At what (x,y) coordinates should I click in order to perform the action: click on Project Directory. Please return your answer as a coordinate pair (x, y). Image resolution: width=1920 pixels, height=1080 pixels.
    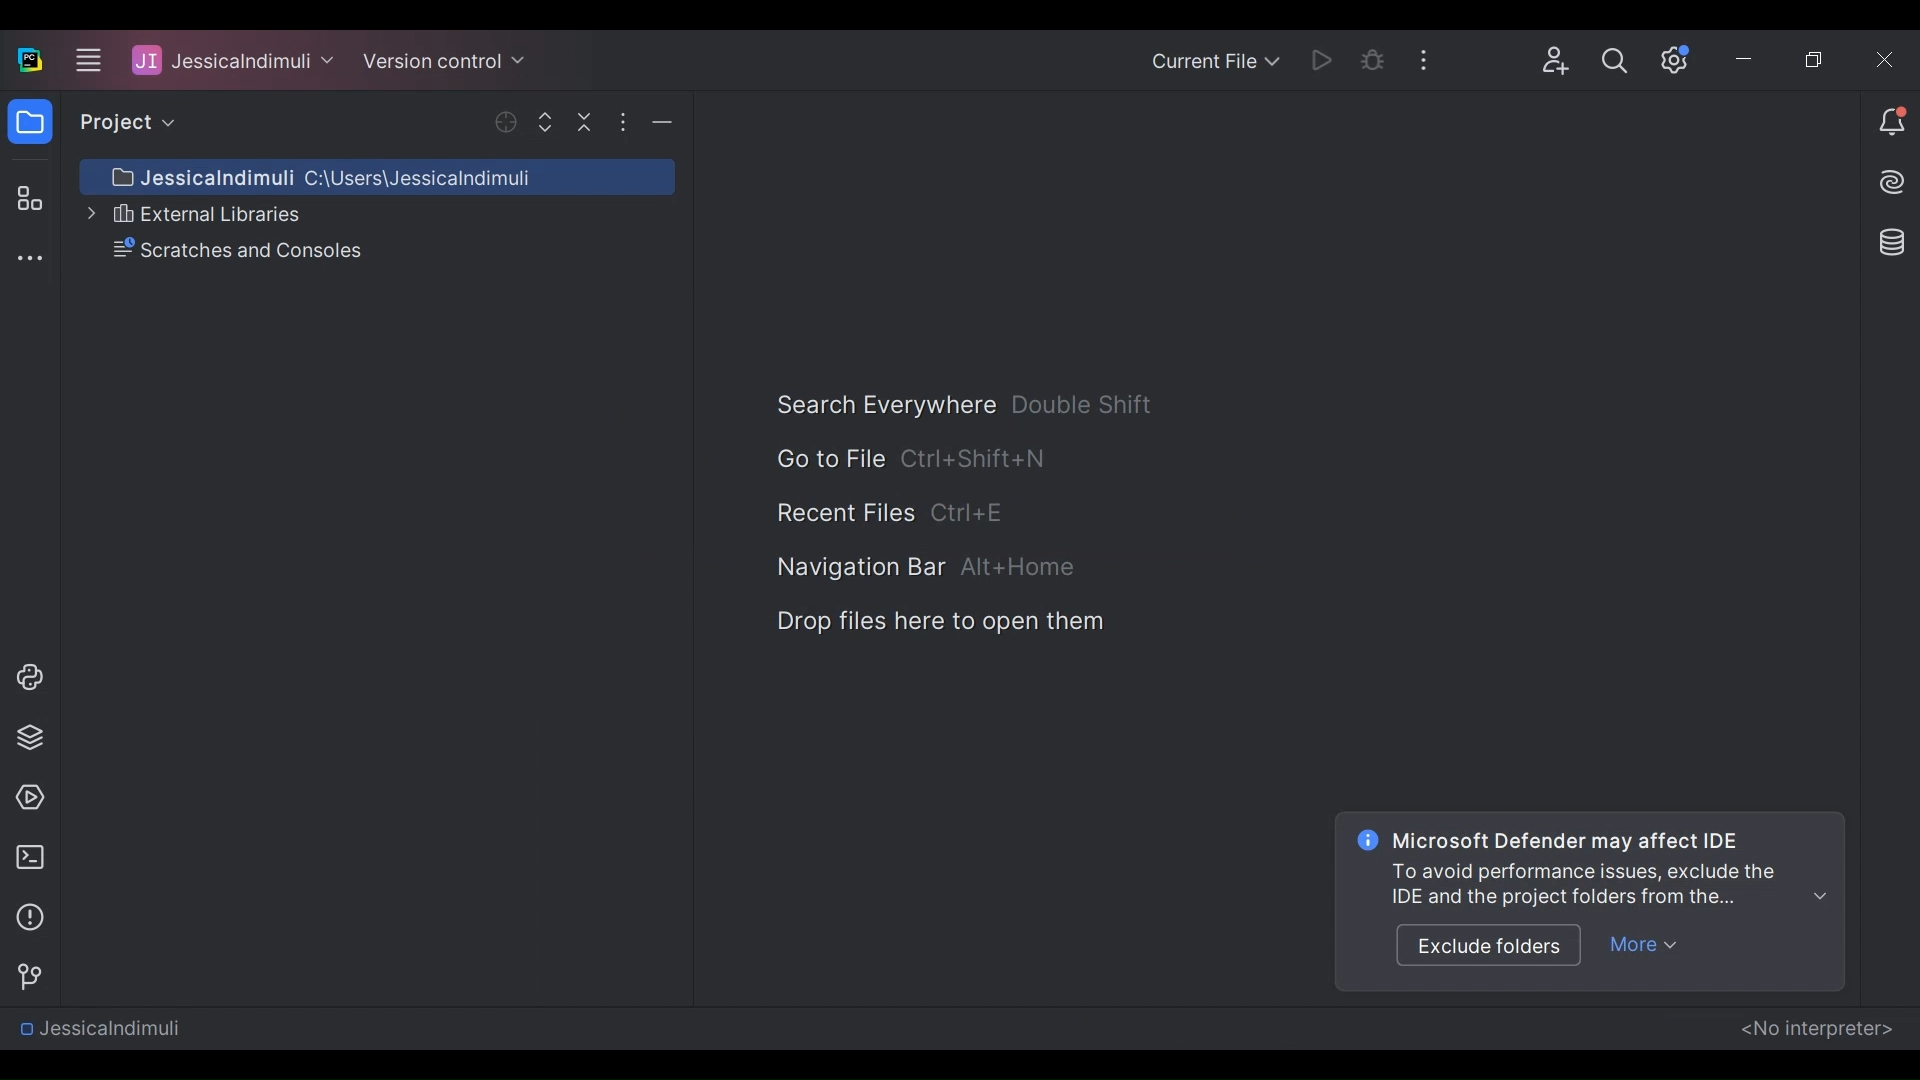
    Looking at the image, I should click on (342, 176).